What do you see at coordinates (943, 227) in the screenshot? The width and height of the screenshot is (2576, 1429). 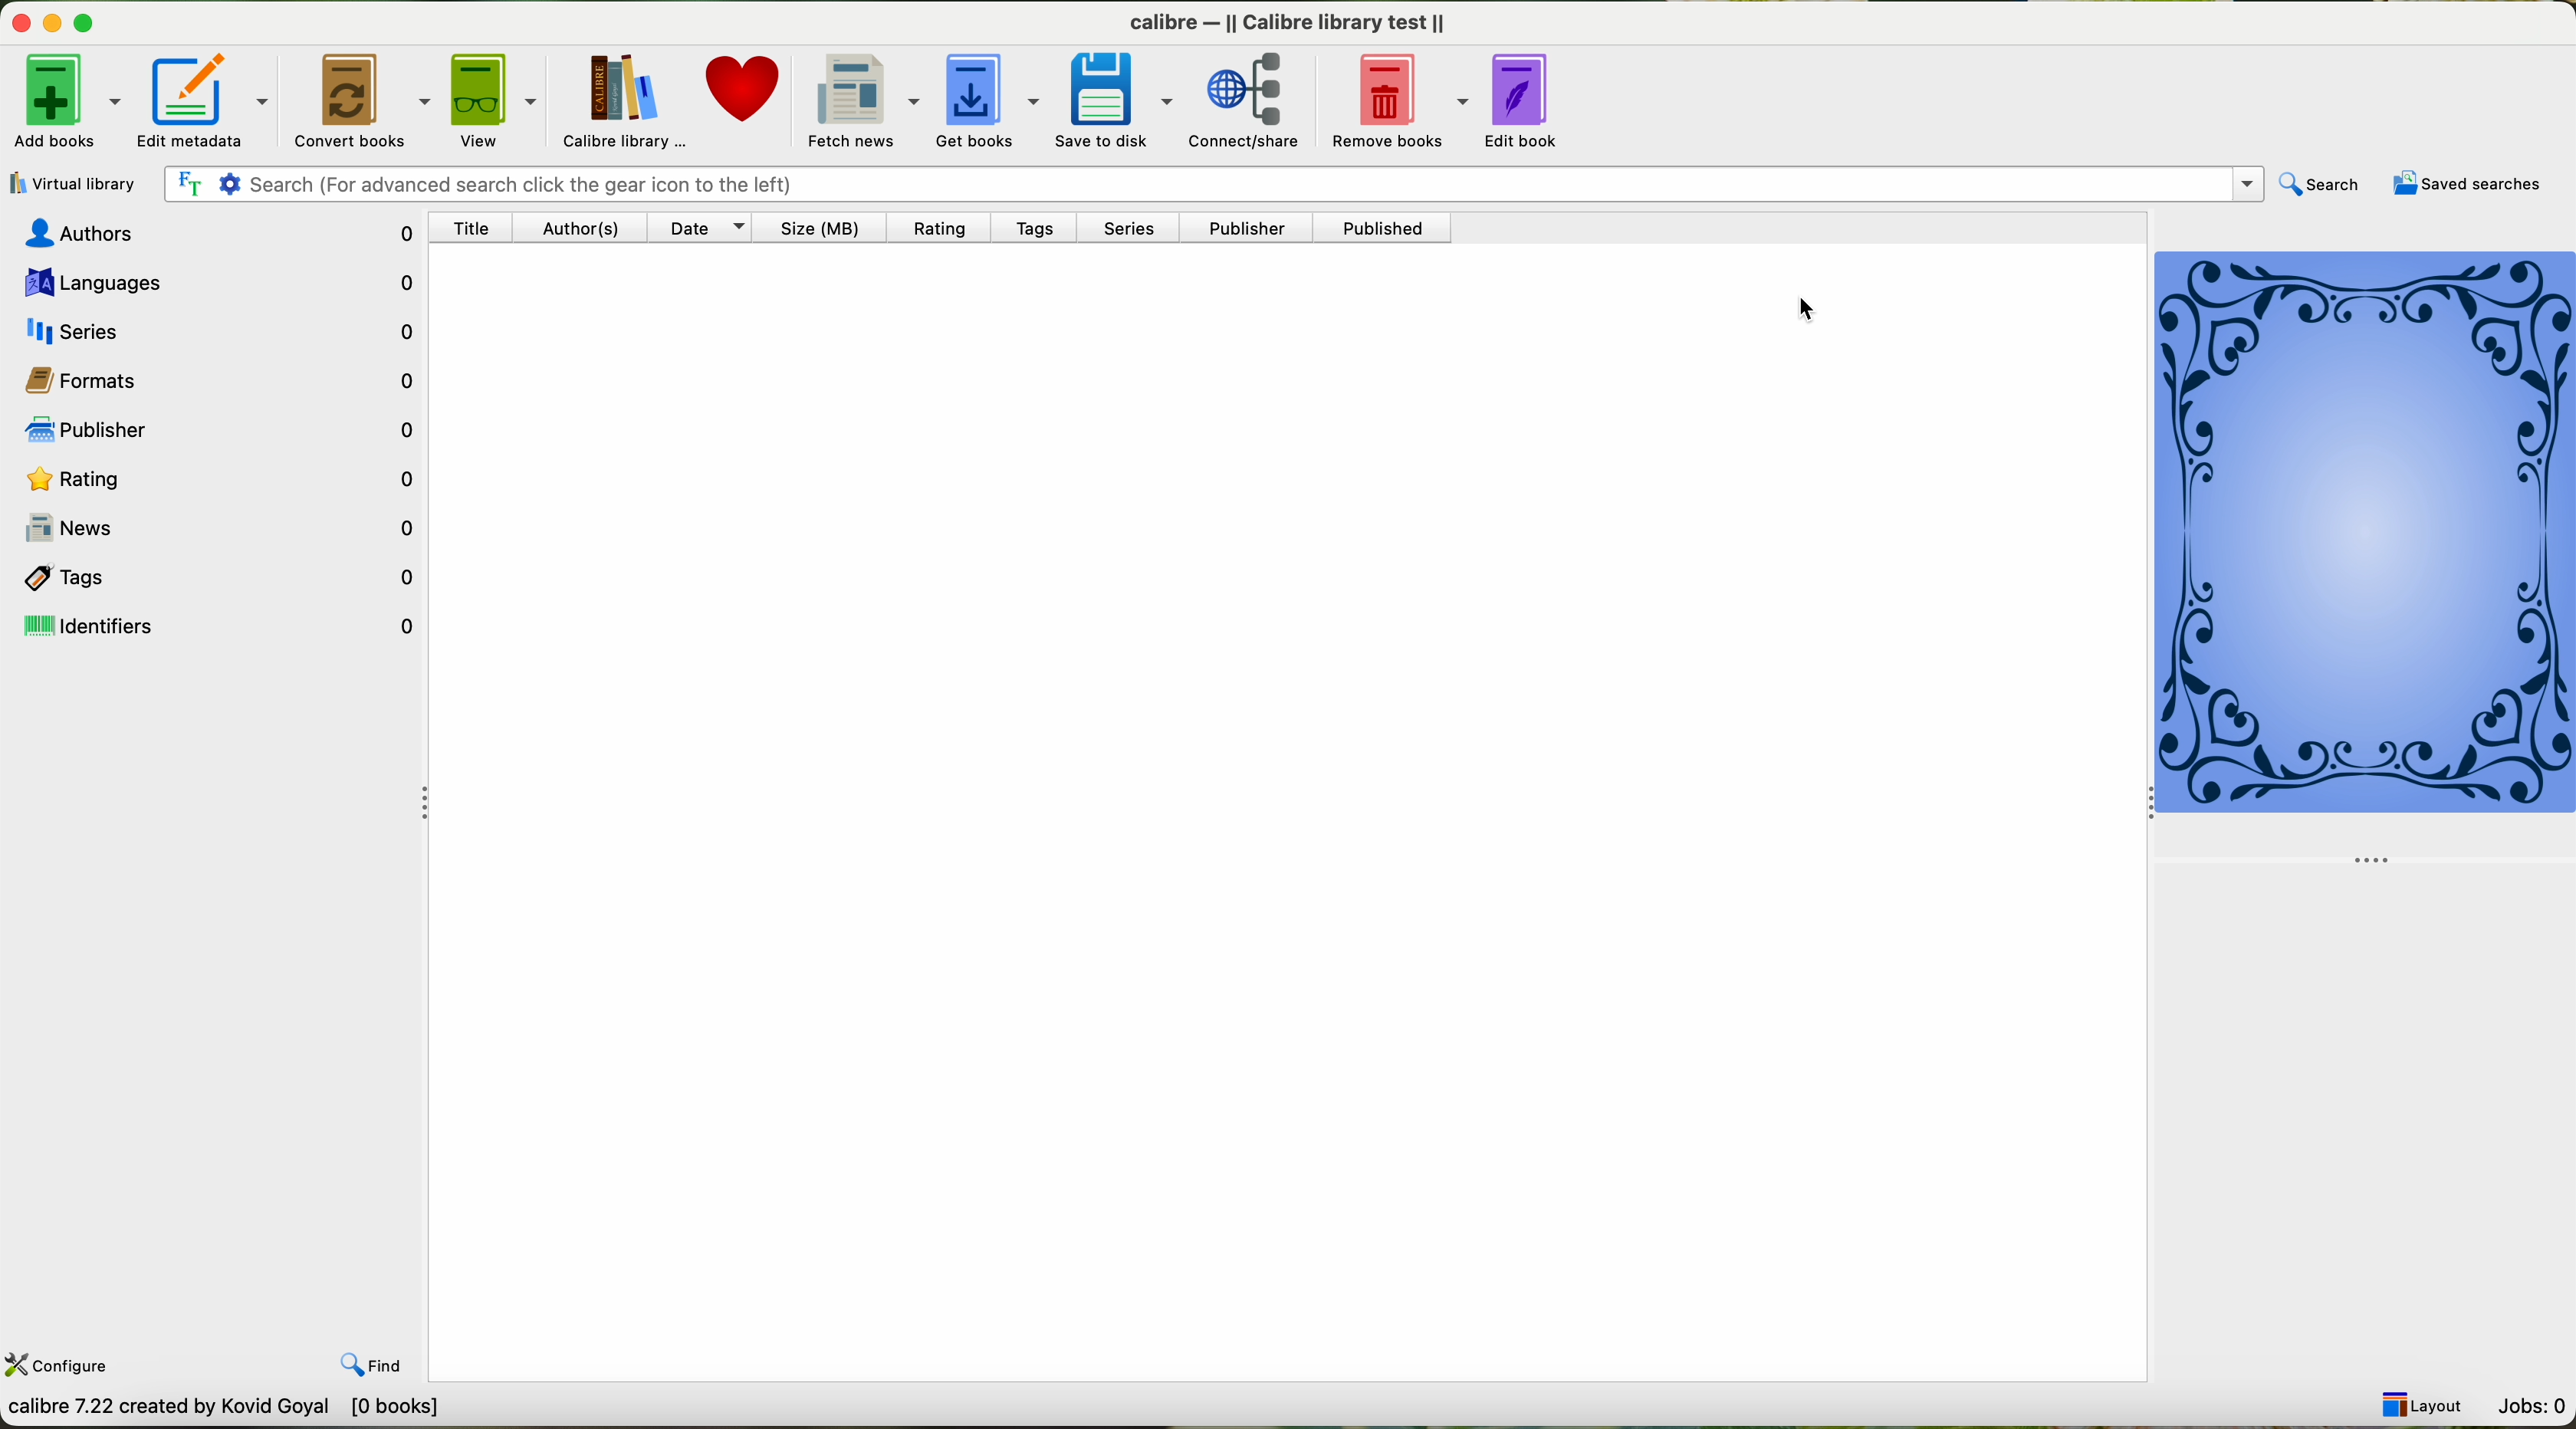 I see `rating` at bounding box center [943, 227].